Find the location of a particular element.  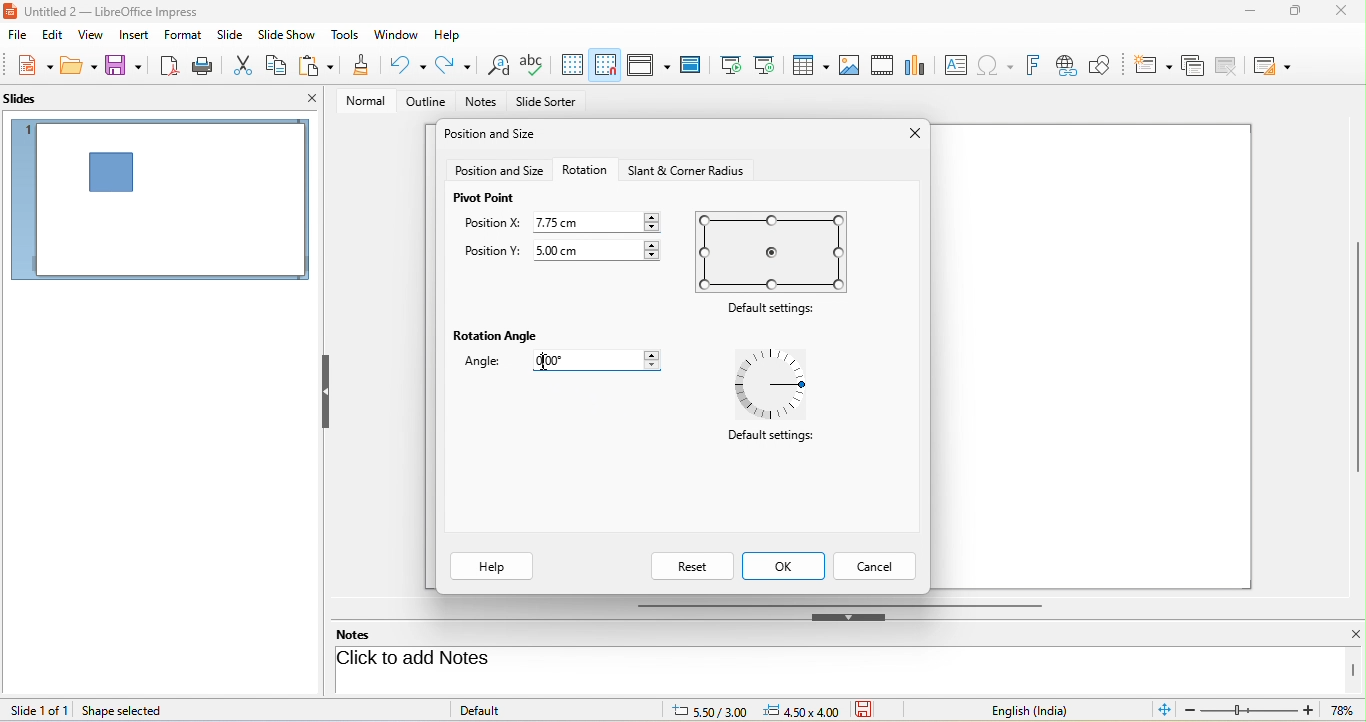

format is located at coordinates (186, 37).